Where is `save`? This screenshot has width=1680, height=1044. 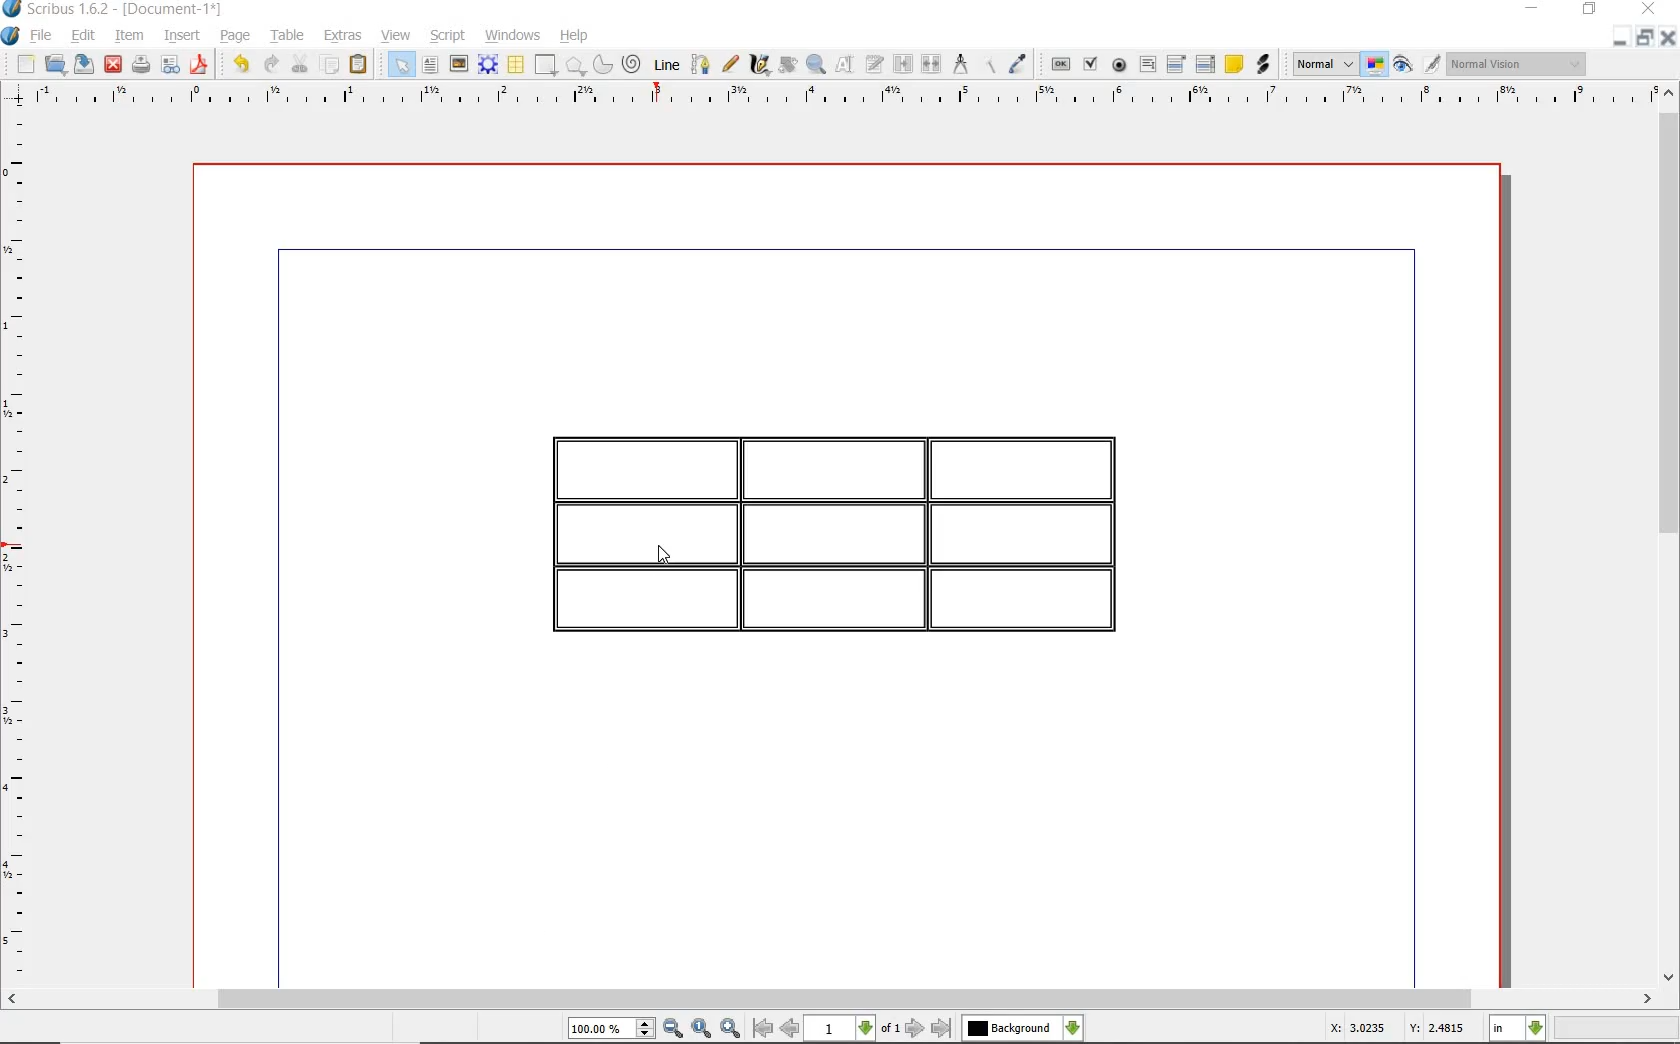
save is located at coordinates (83, 64).